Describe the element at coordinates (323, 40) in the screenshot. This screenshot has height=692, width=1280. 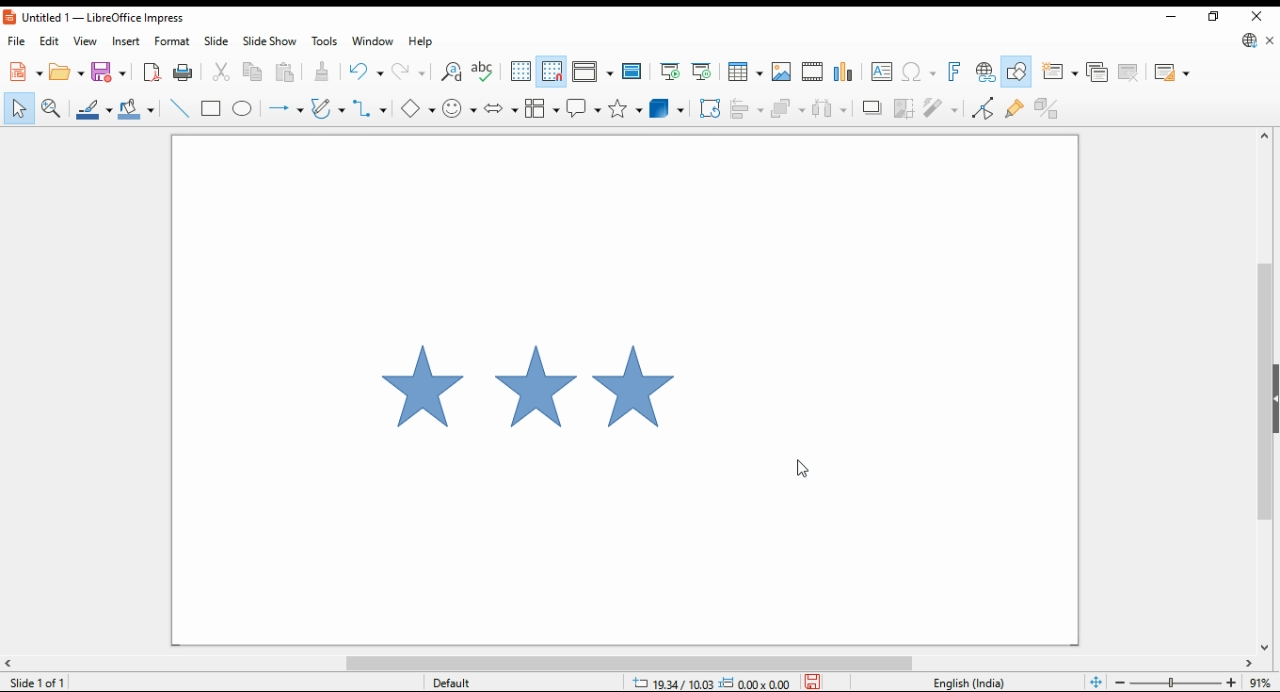
I see `tools` at that location.